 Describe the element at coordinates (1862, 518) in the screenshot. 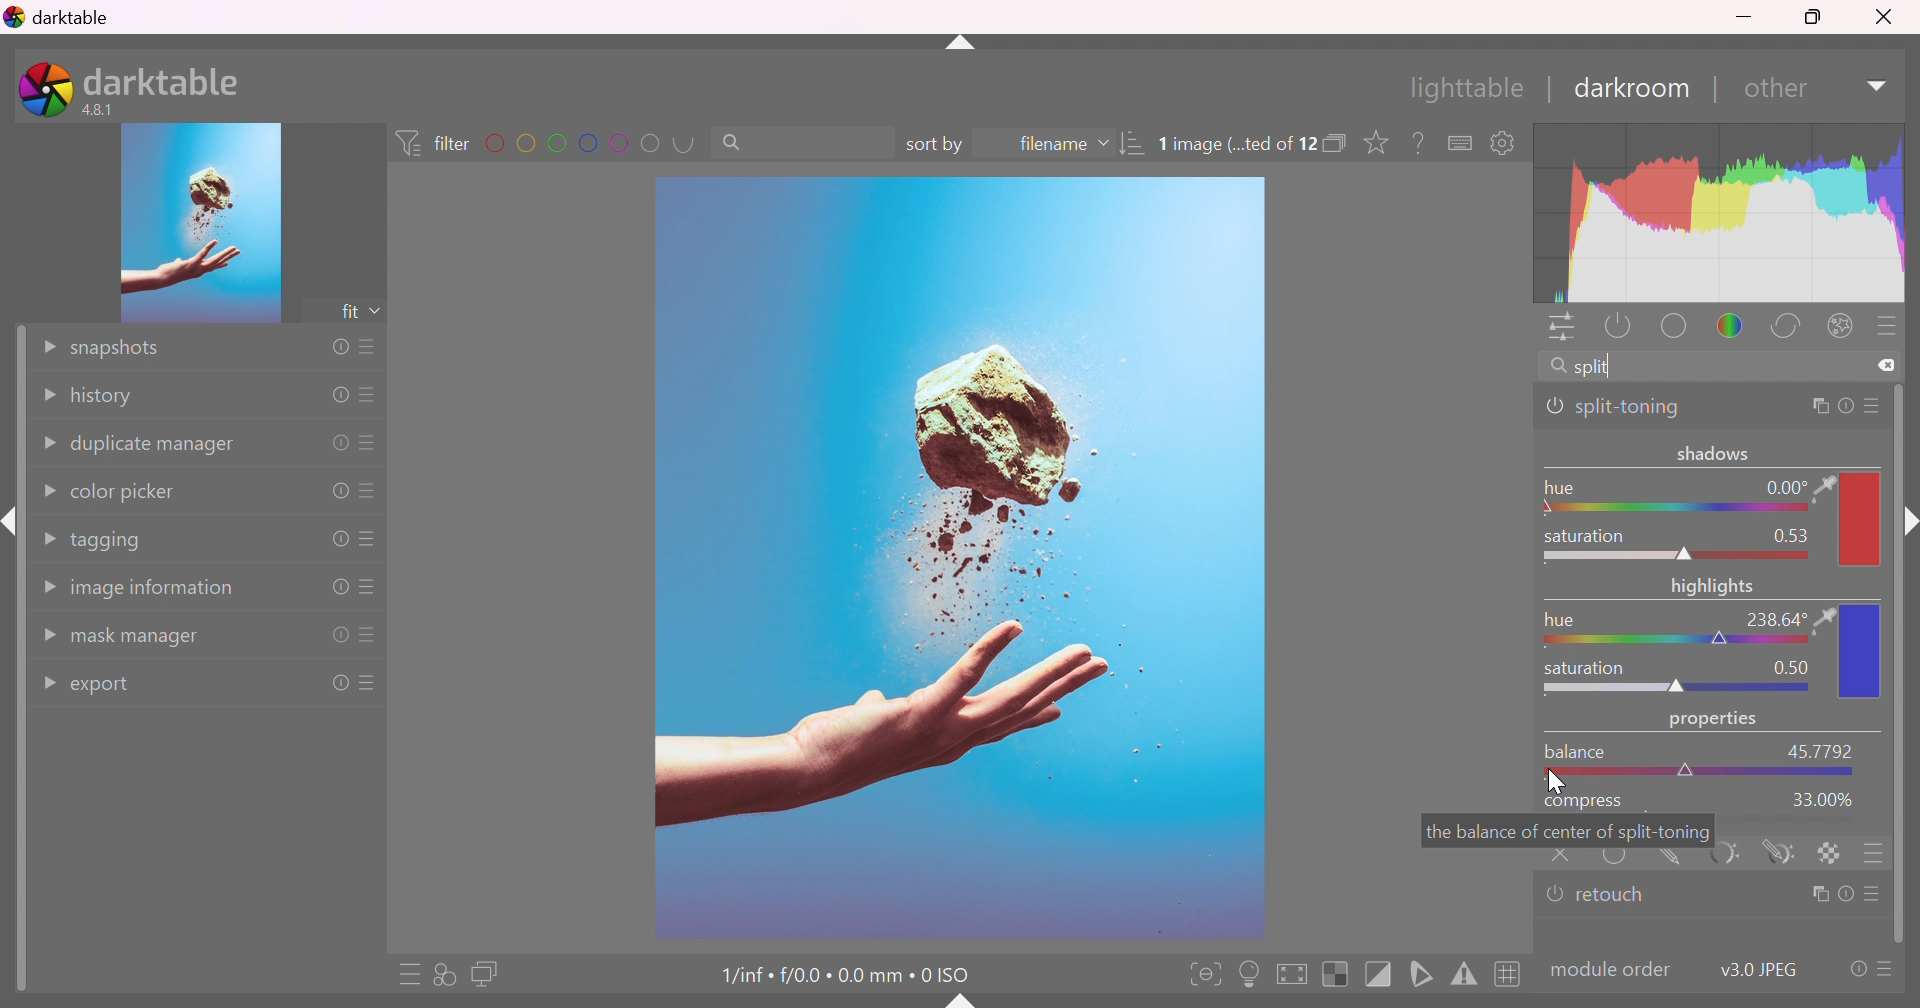

I see `color` at that location.